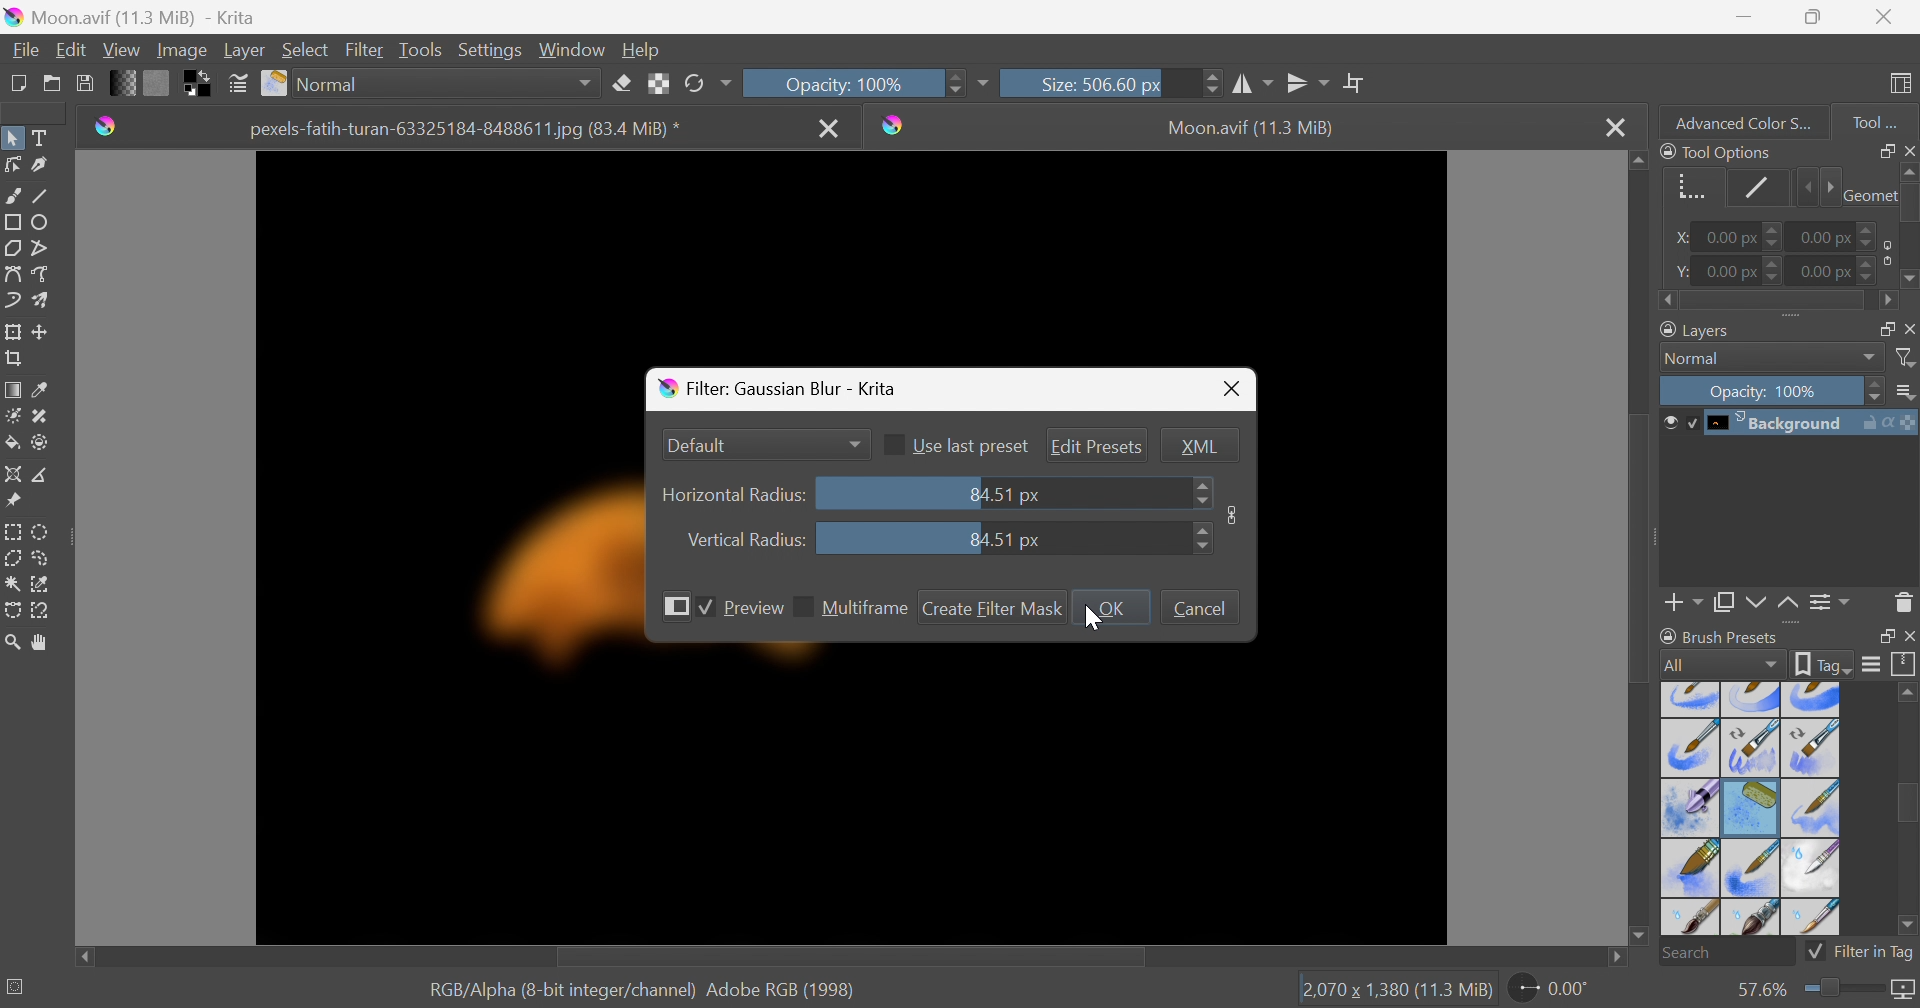 The image size is (1920, 1008). I want to click on 0.00 px, so click(1737, 271).